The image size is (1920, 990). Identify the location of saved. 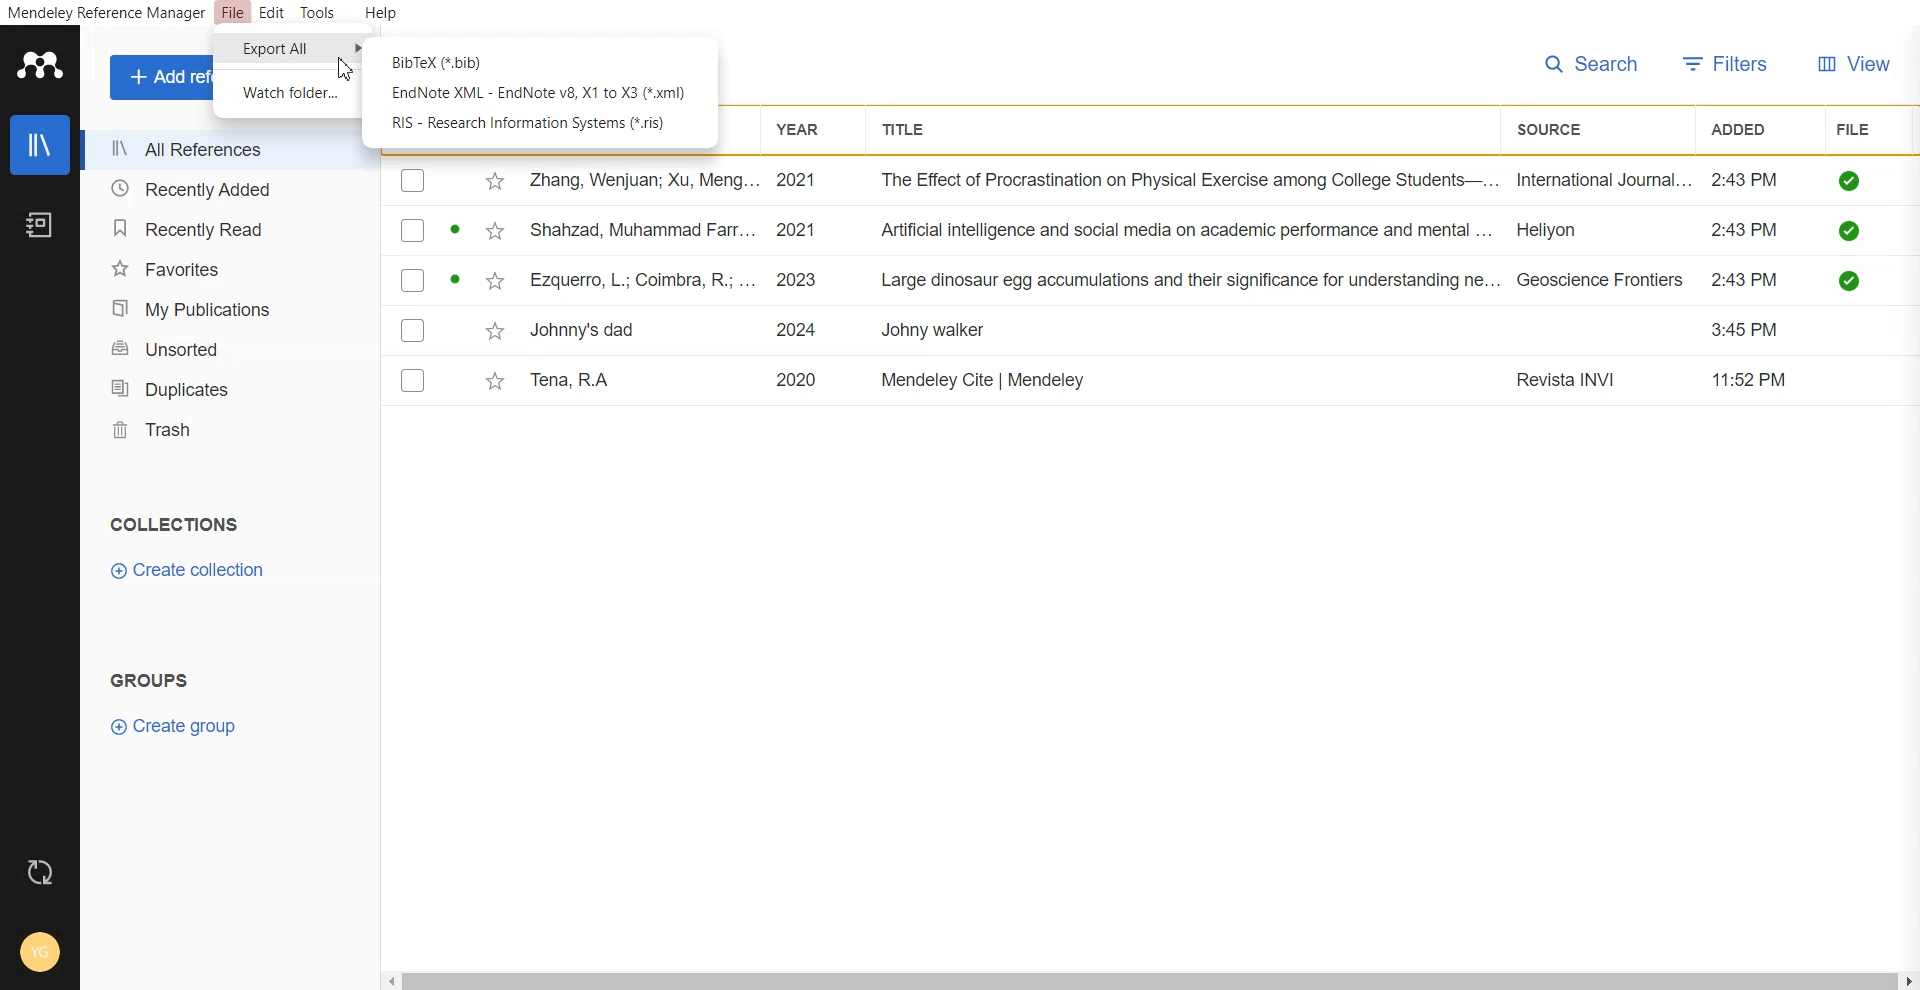
(1852, 230).